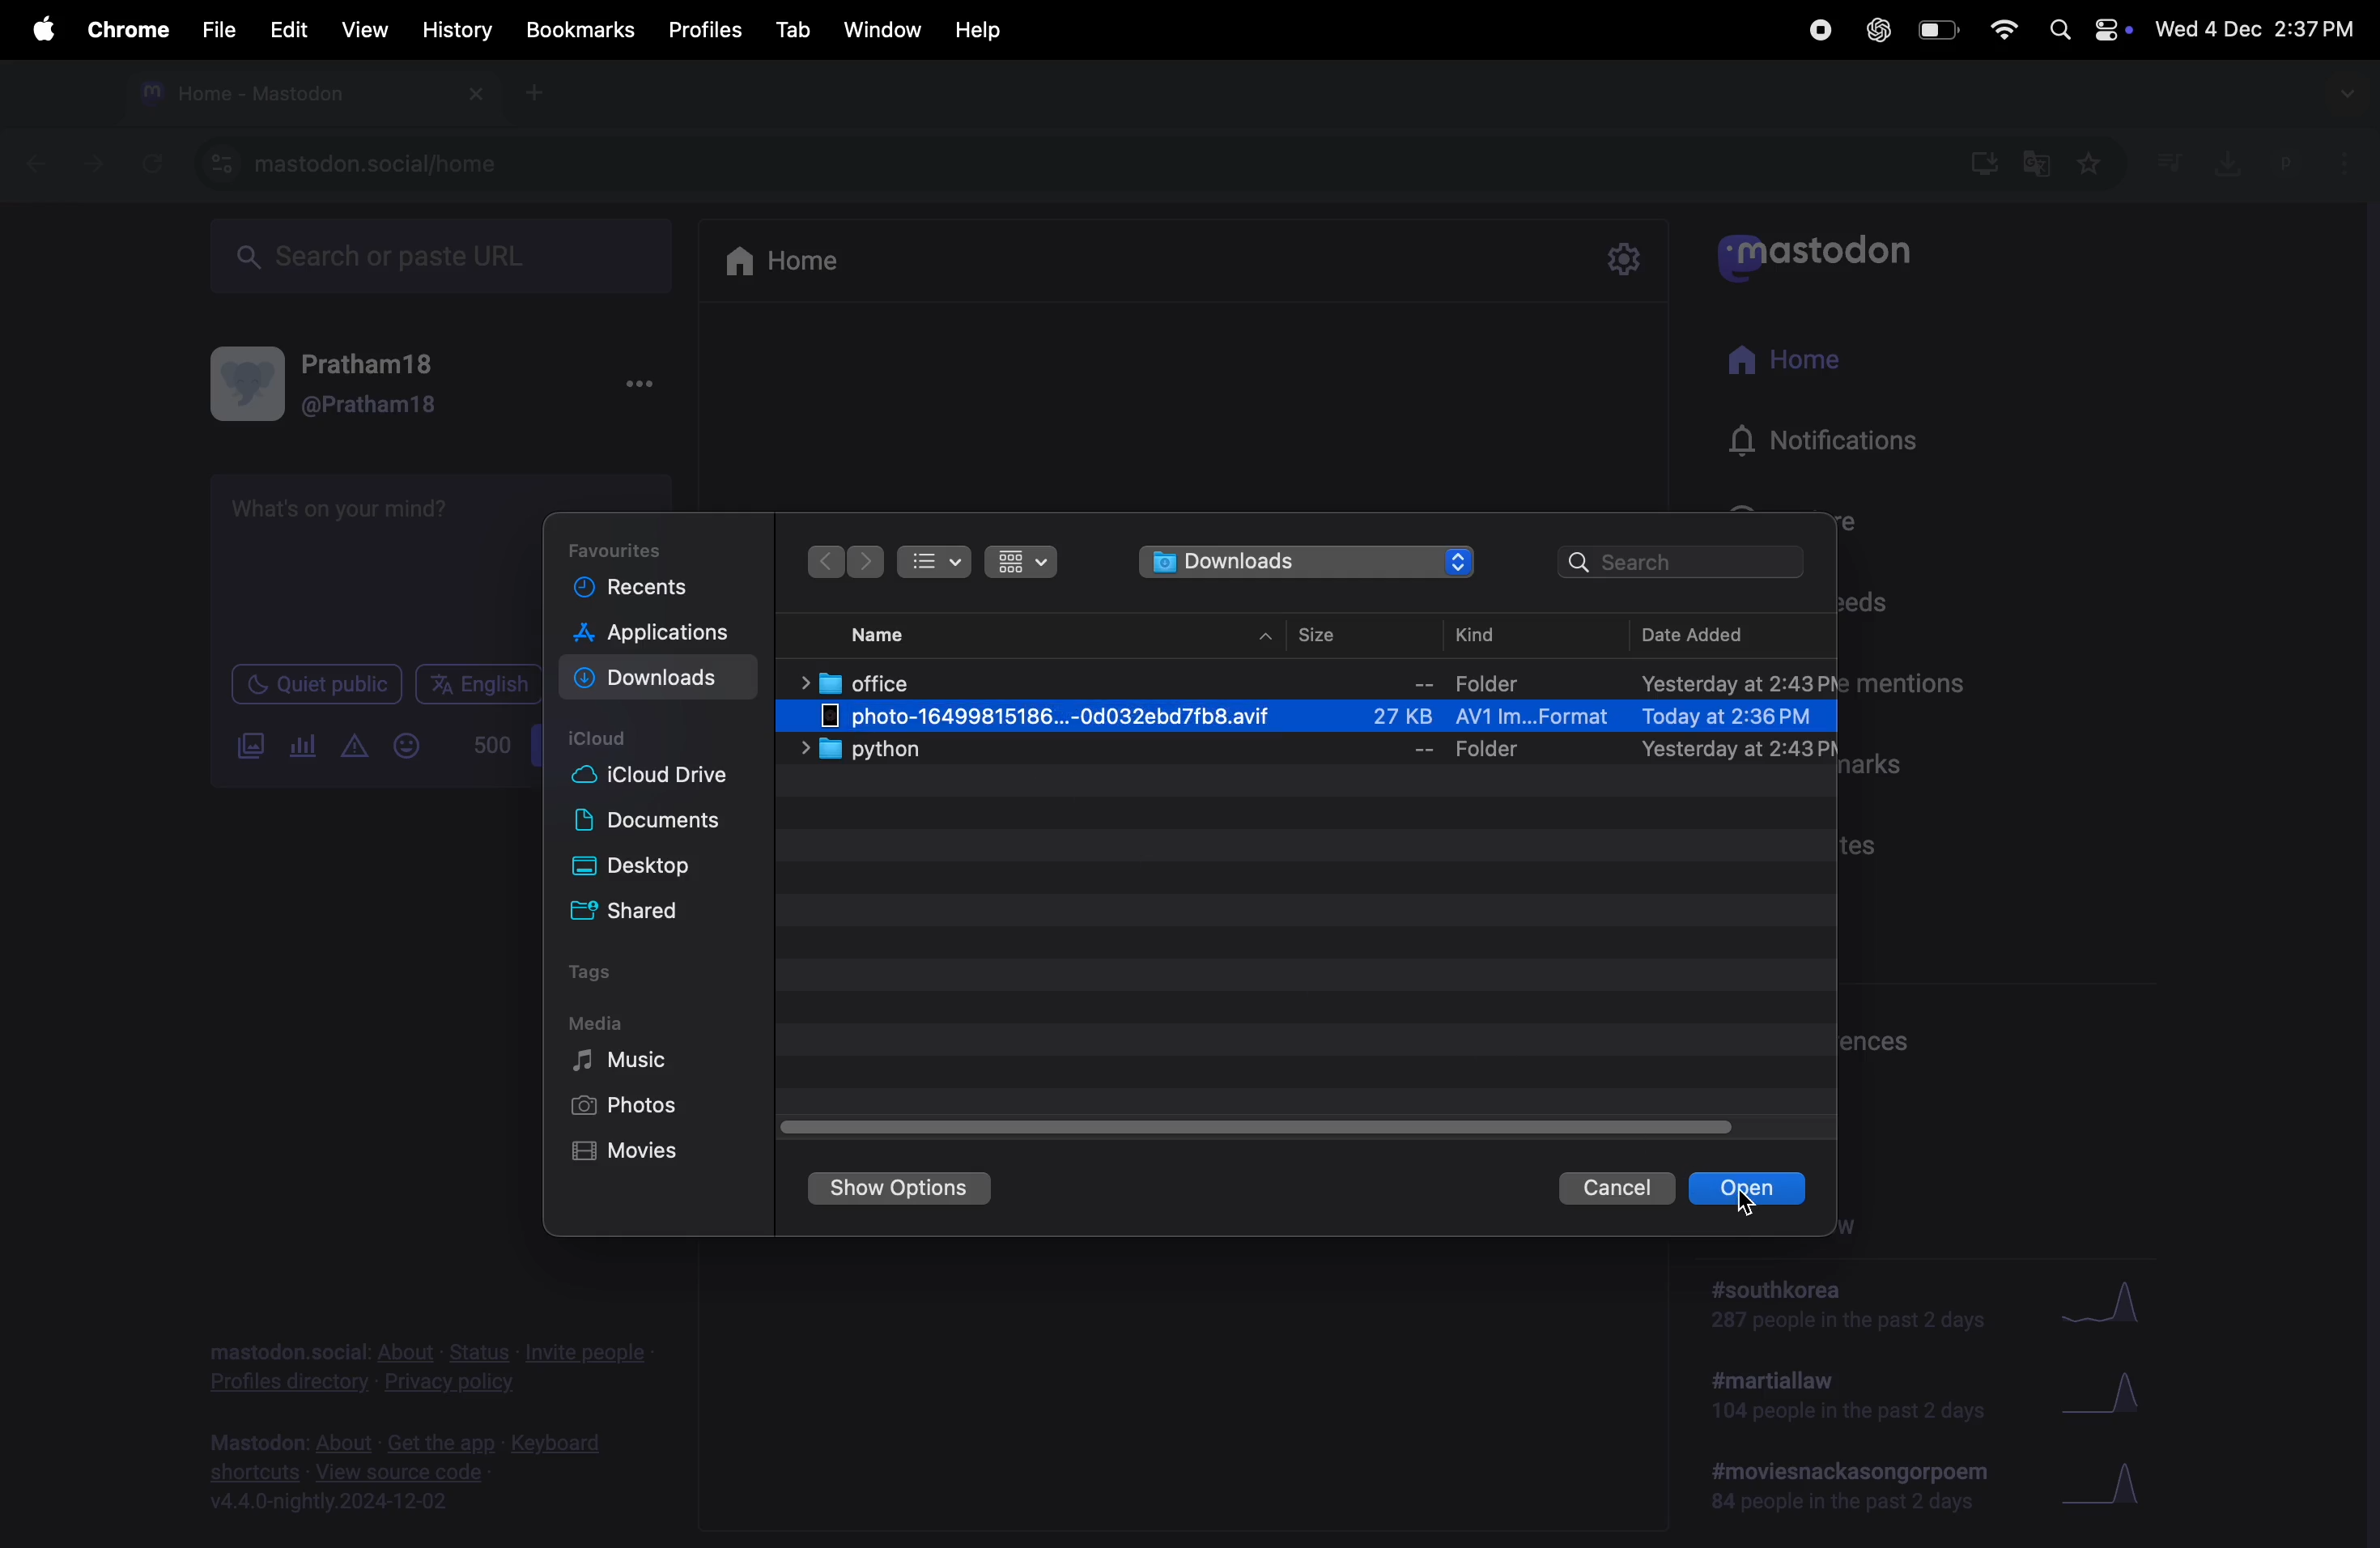 The height and width of the screenshot is (1548, 2380). I want to click on mastodon tab, so click(304, 93).